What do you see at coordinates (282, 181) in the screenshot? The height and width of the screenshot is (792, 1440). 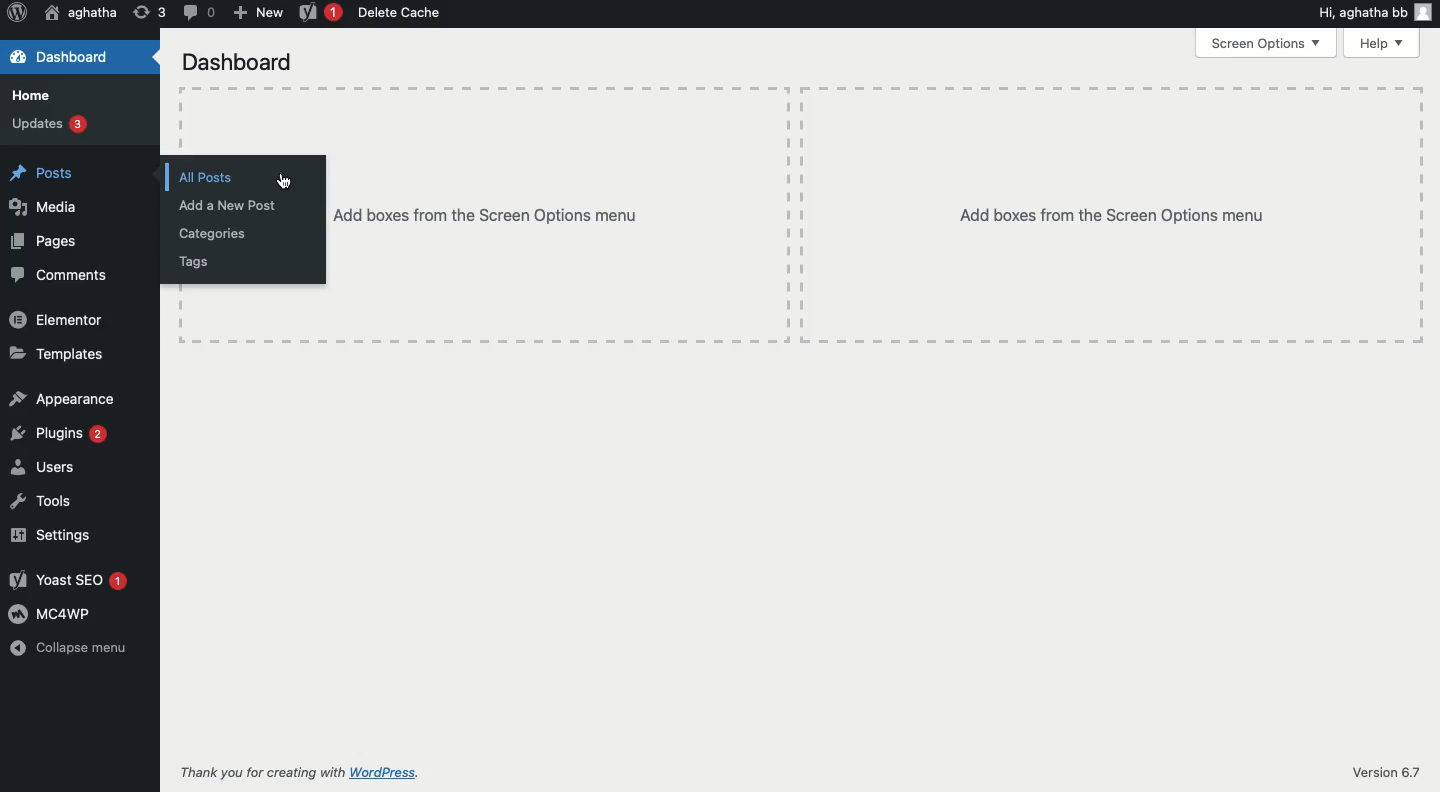 I see `Cursor` at bounding box center [282, 181].